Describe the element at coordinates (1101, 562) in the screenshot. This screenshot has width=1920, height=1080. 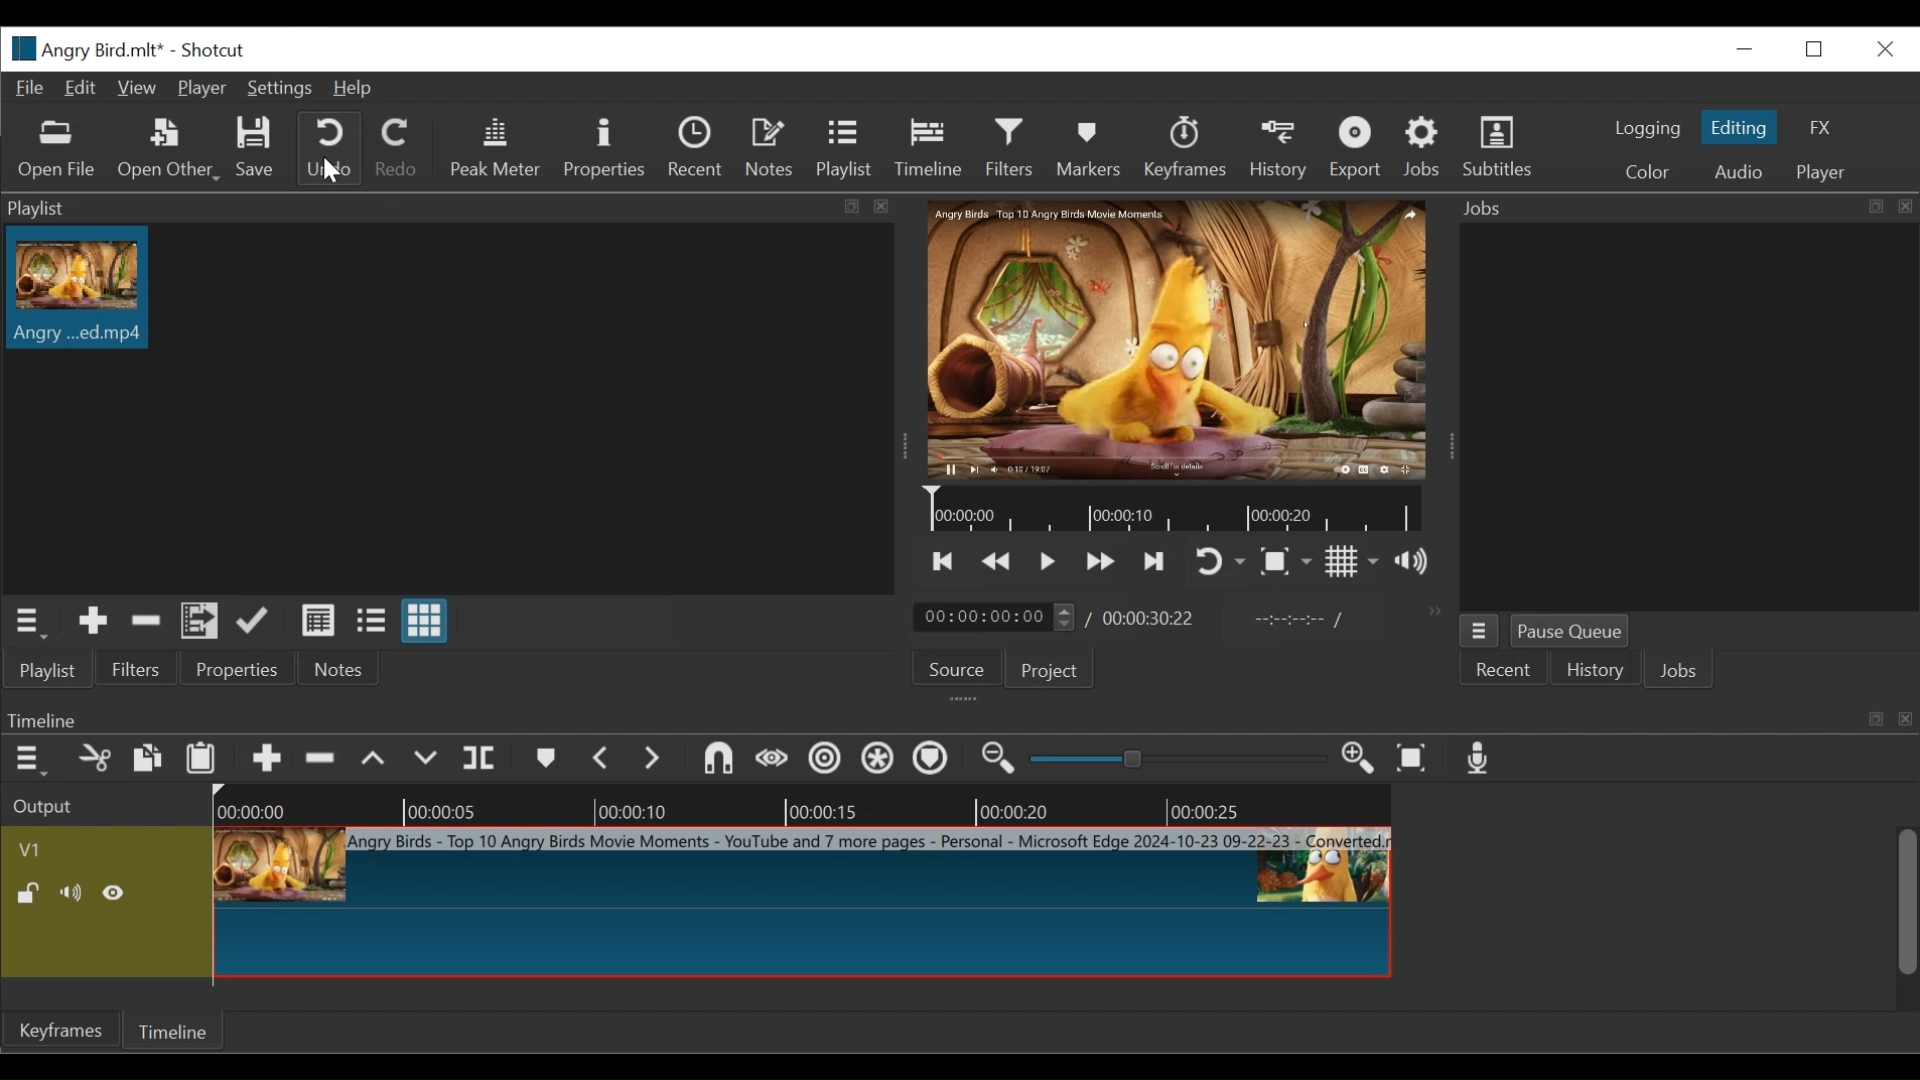
I see `Play quickly forward` at that location.